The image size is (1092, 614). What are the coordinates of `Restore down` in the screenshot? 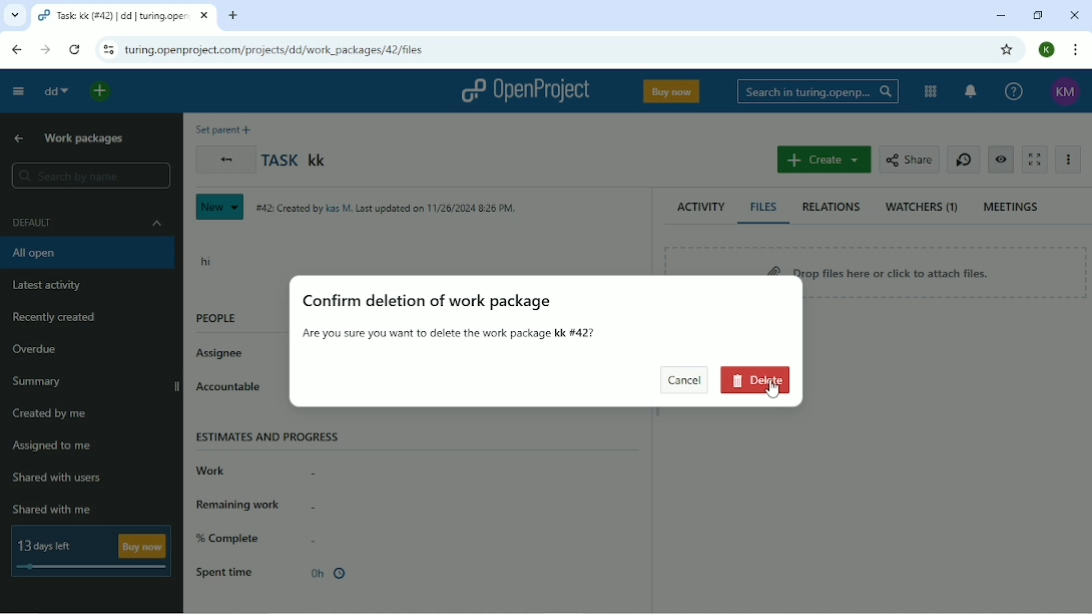 It's located at (1038, 15).